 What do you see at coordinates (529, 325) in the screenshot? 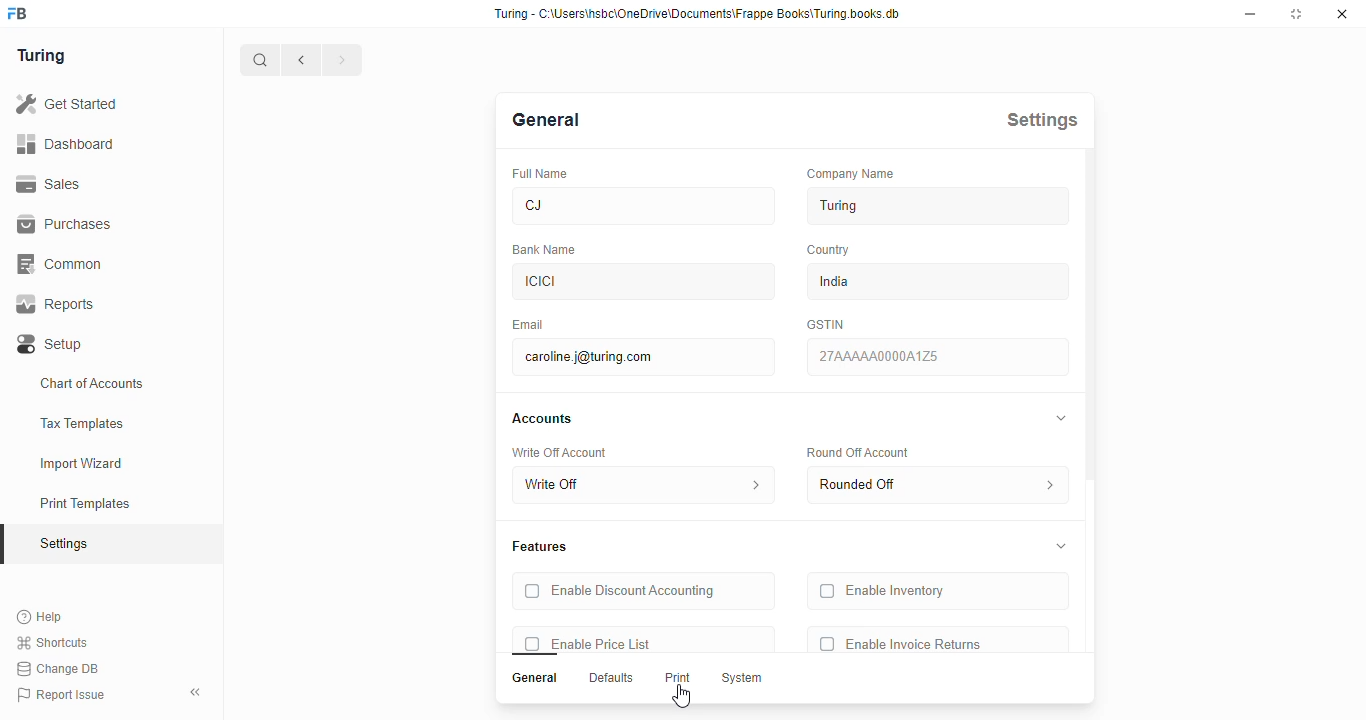
I see `Email` at bounding box center [529, 325].